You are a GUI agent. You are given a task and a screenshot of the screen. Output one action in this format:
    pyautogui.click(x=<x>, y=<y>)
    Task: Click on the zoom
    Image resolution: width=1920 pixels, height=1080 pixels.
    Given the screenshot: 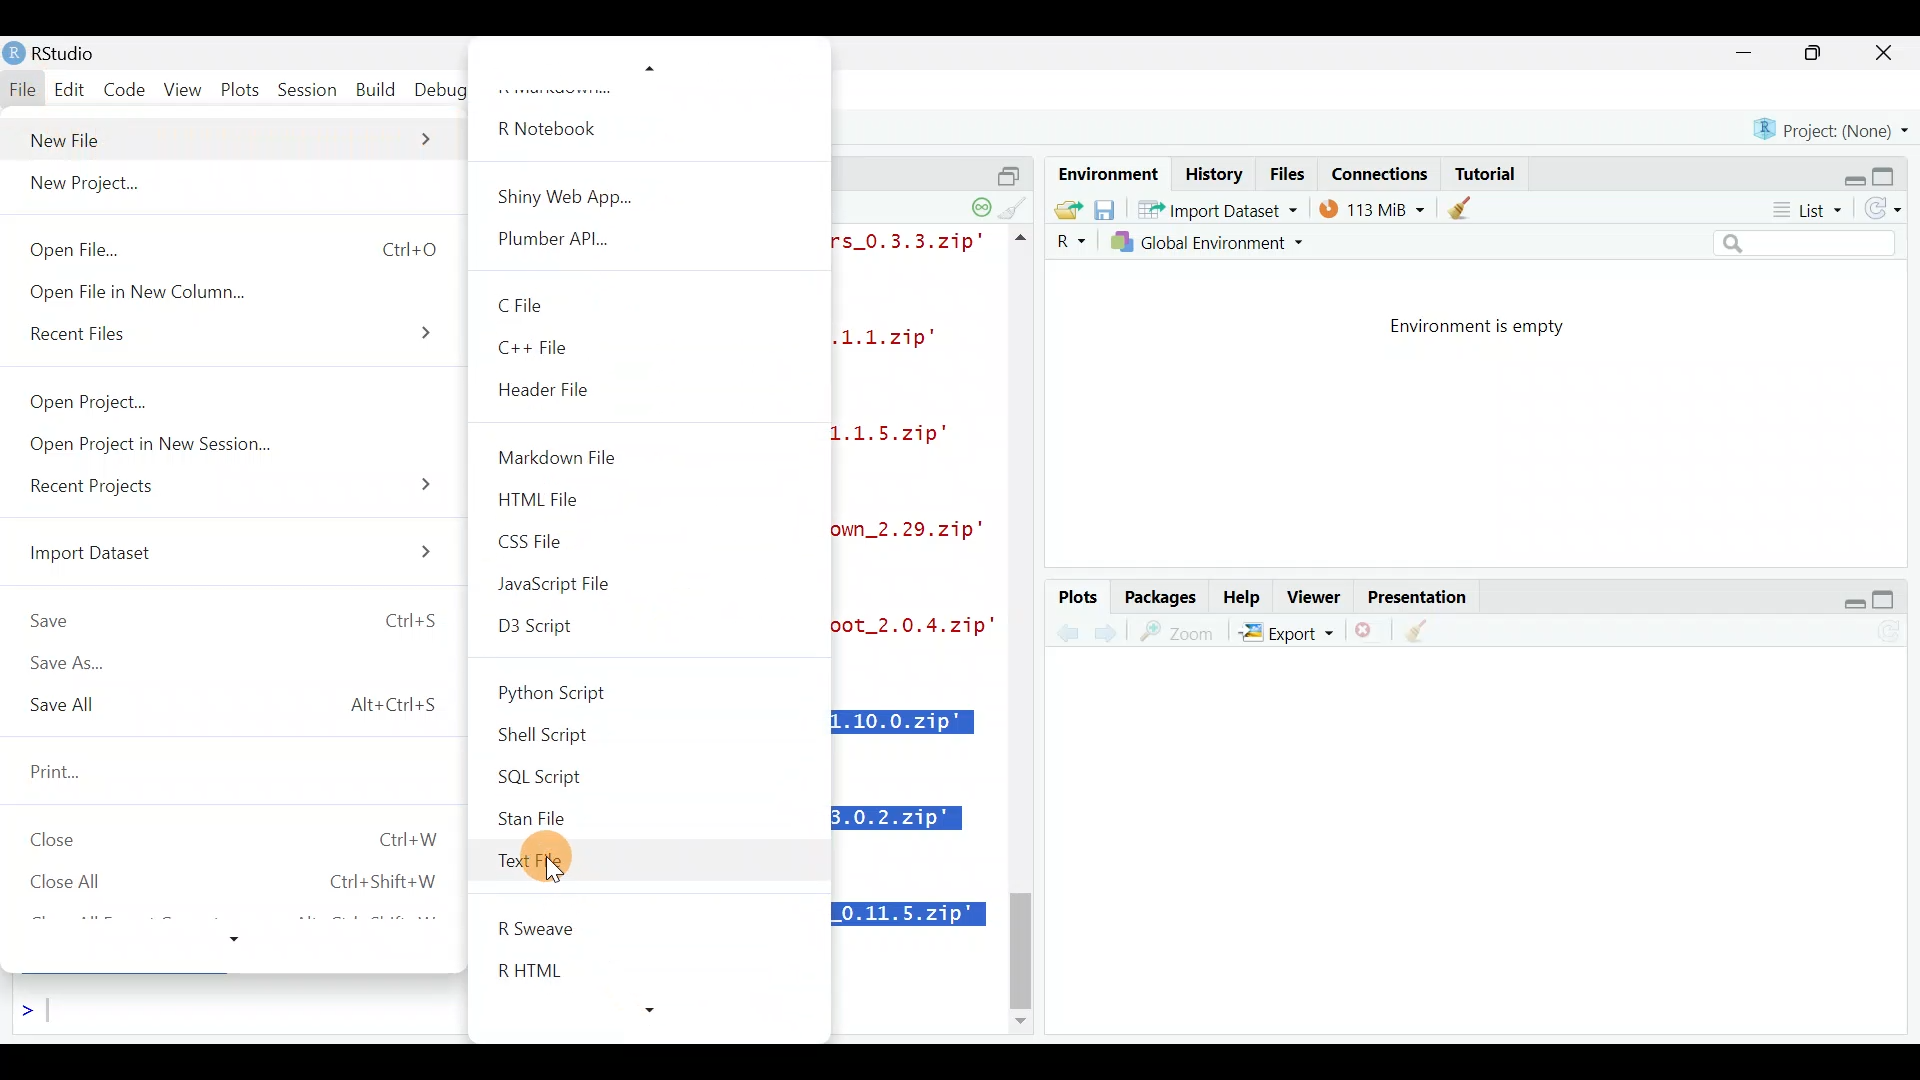 What is the action you would take?
    pyautogui.click(x=1181, y=633)
    